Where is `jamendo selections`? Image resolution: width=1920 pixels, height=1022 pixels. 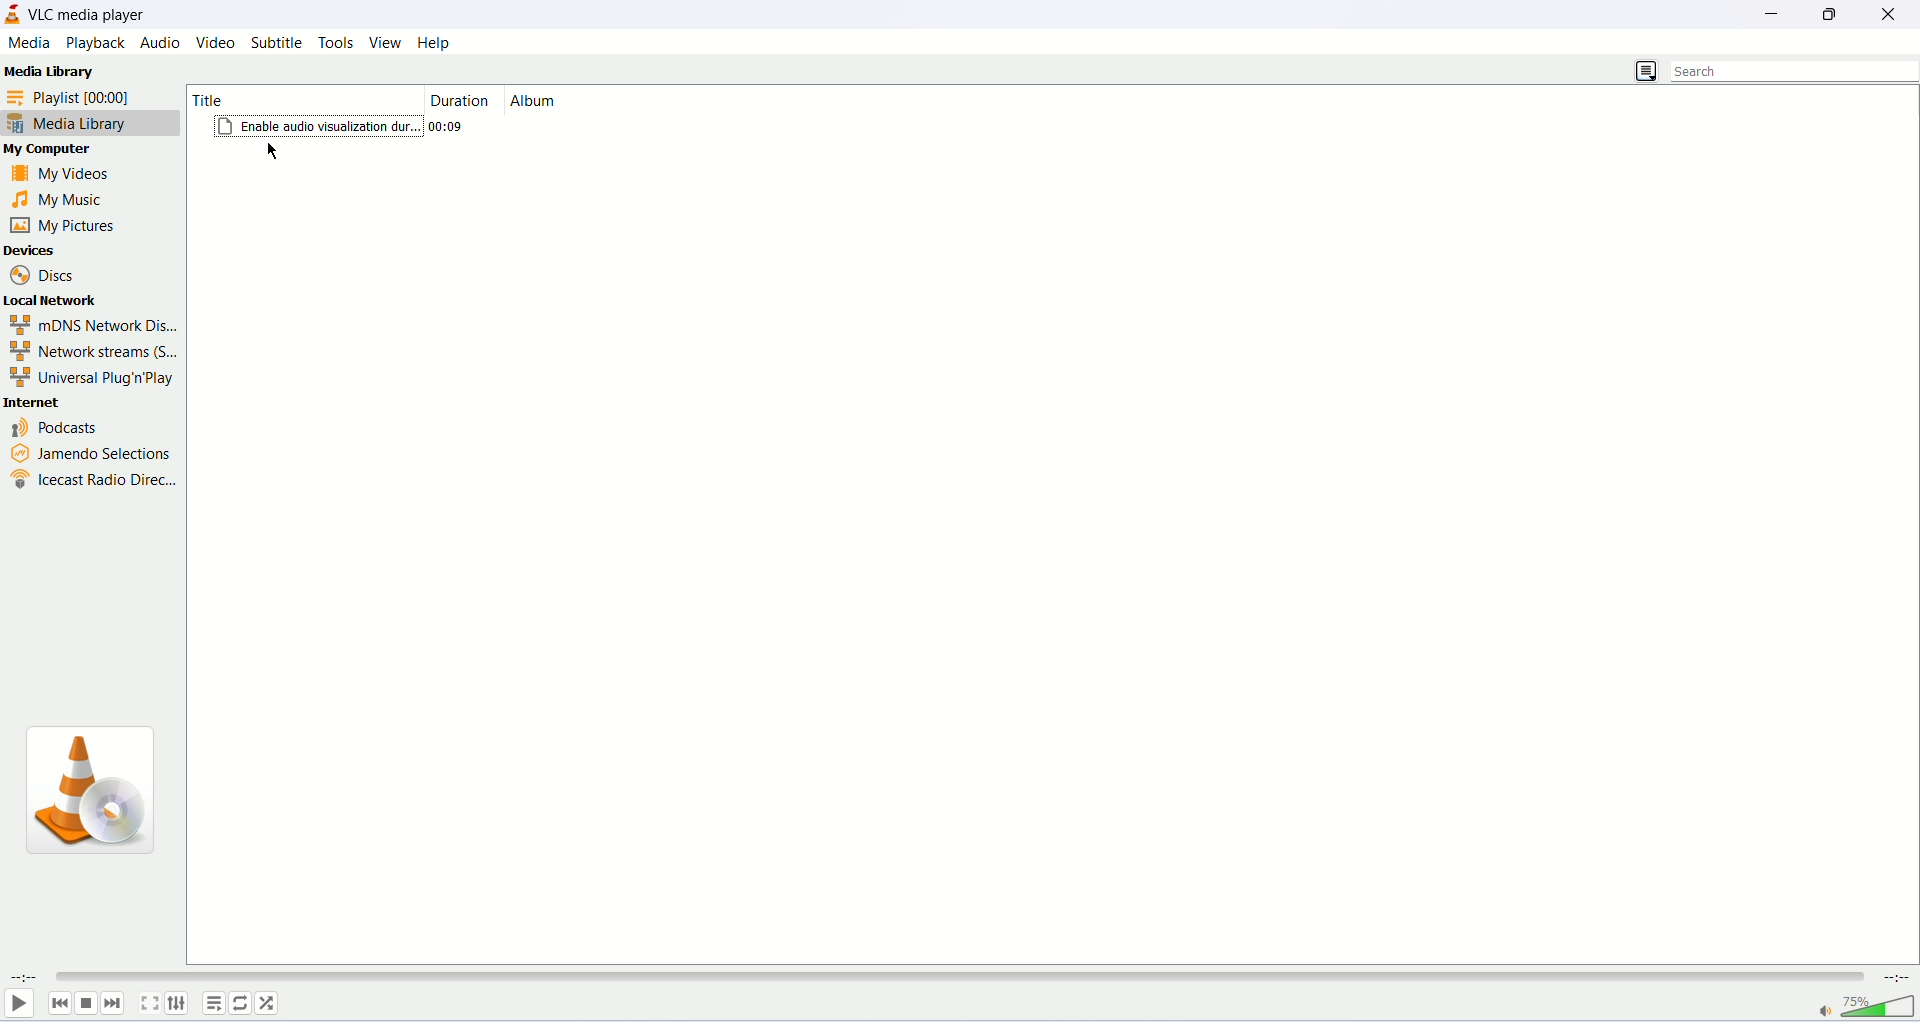 jamendo selections is located at coordinates (86, 449).